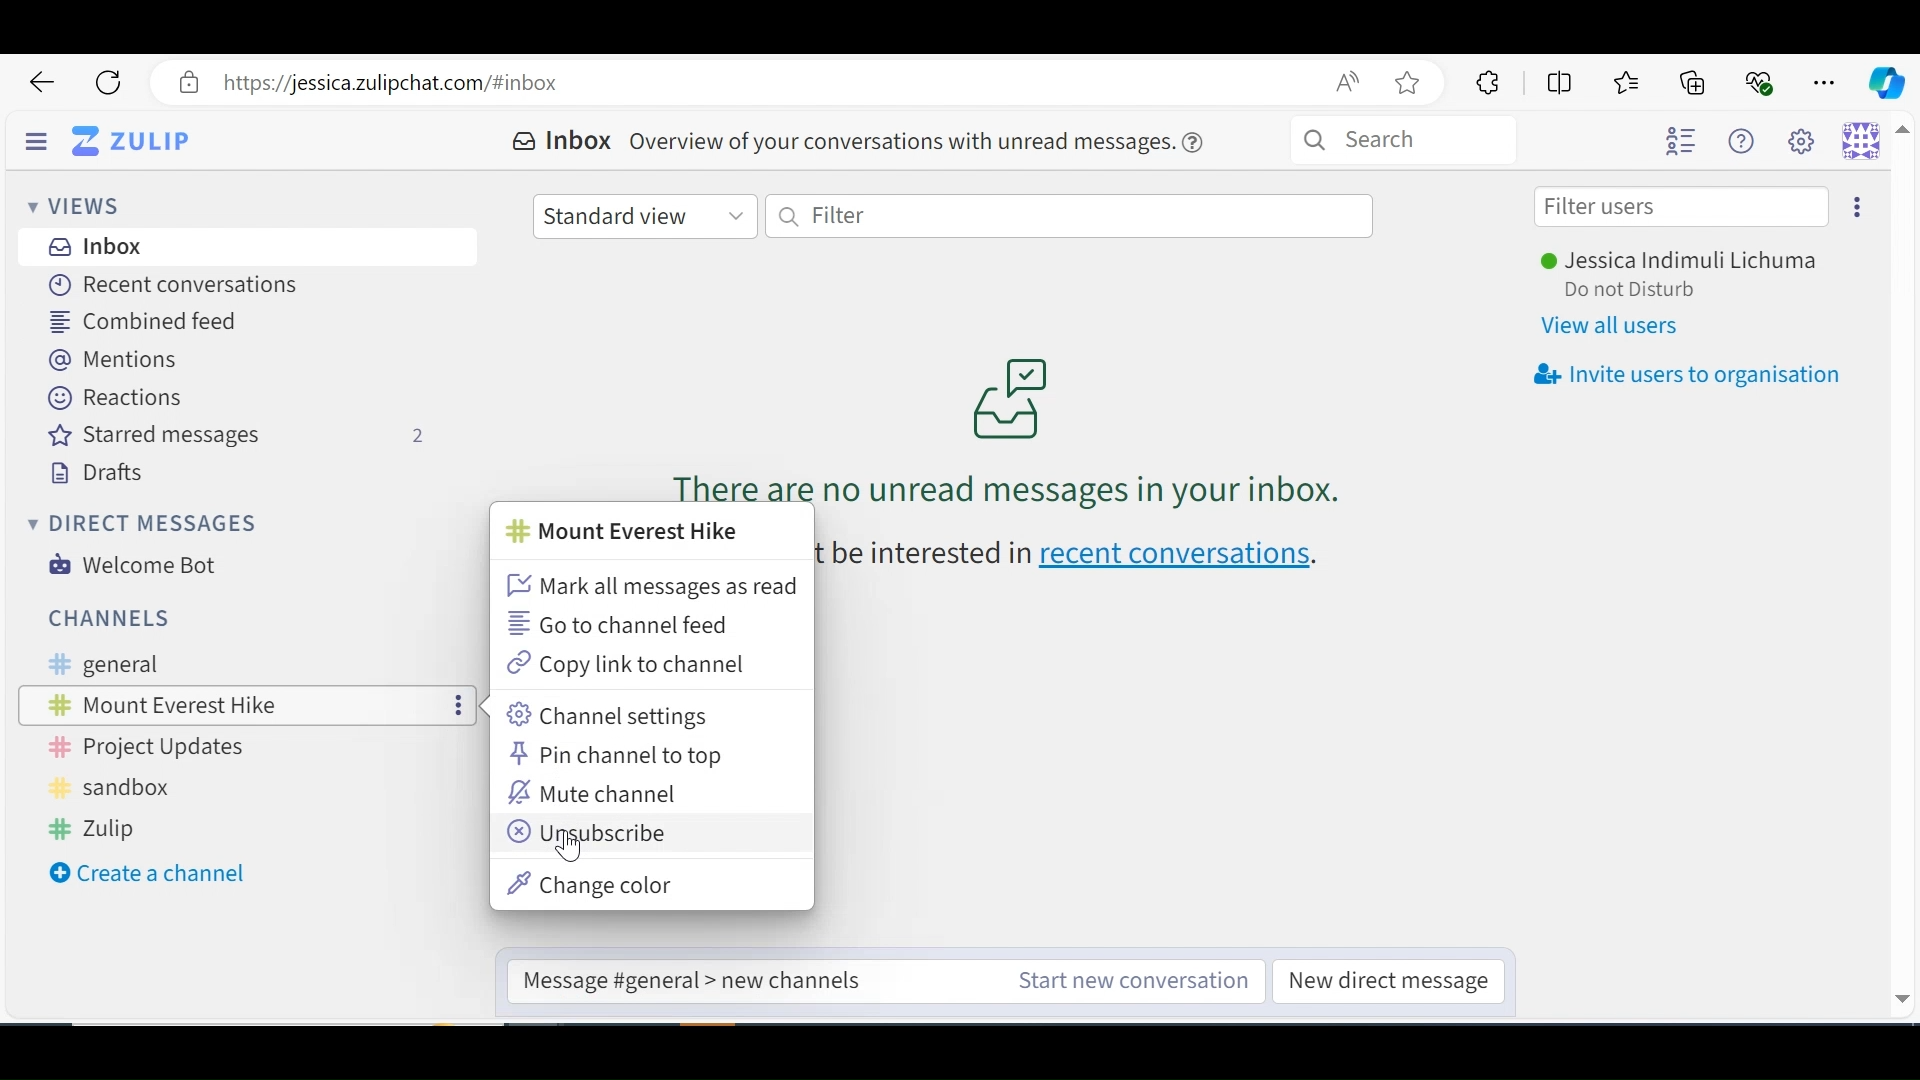  I want to click on Status, so click(1648, 292).